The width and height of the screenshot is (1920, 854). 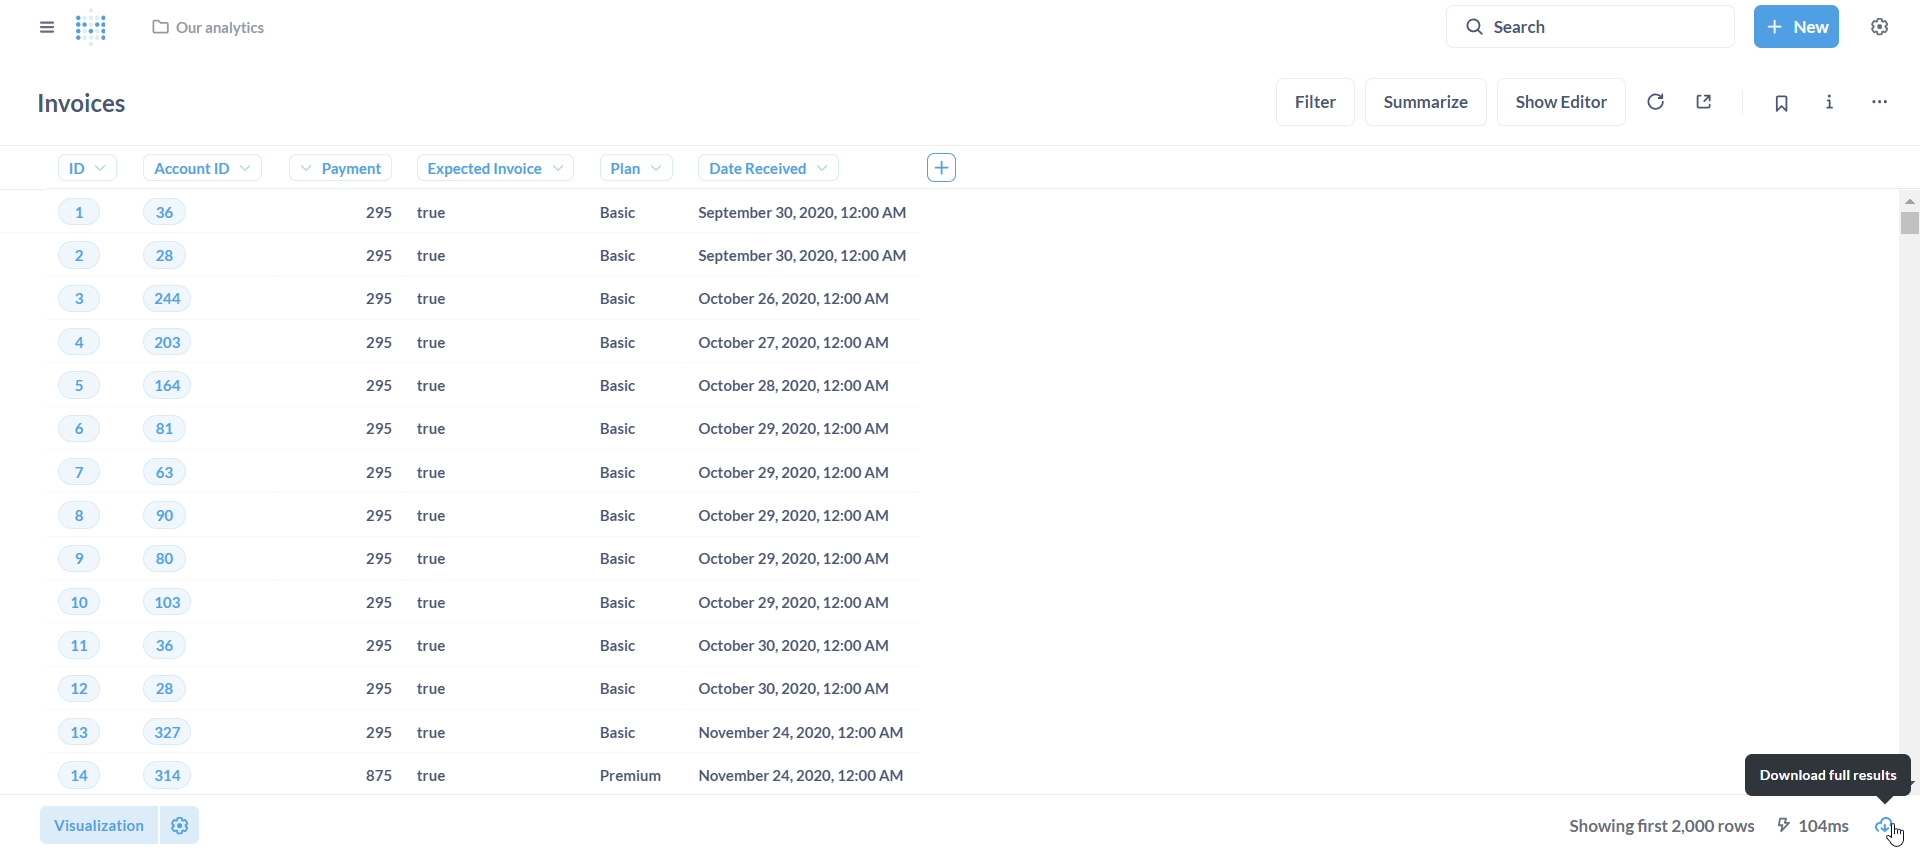 What do you see at coordinates (91, 821) in the screenshot?
I see `visualization` at bounding box center [91, 821].